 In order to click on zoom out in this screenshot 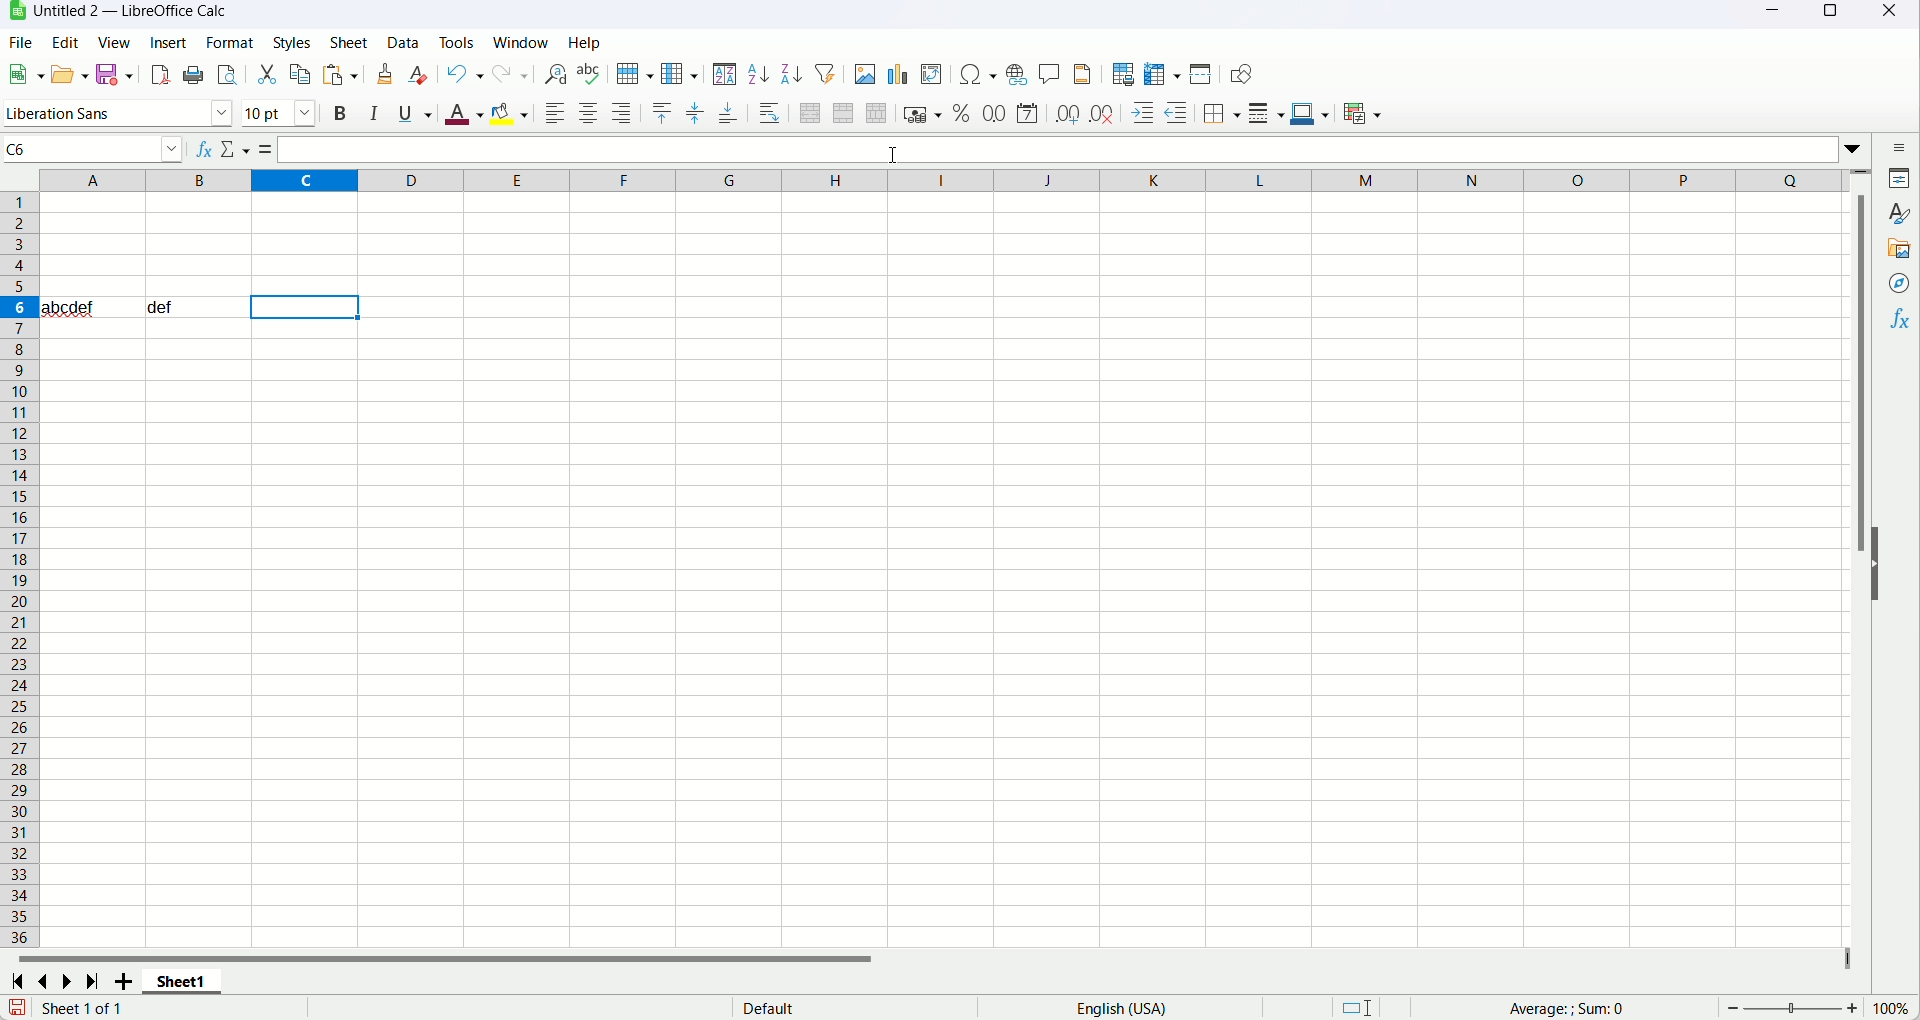, I will do `click(1734, 1008)`.